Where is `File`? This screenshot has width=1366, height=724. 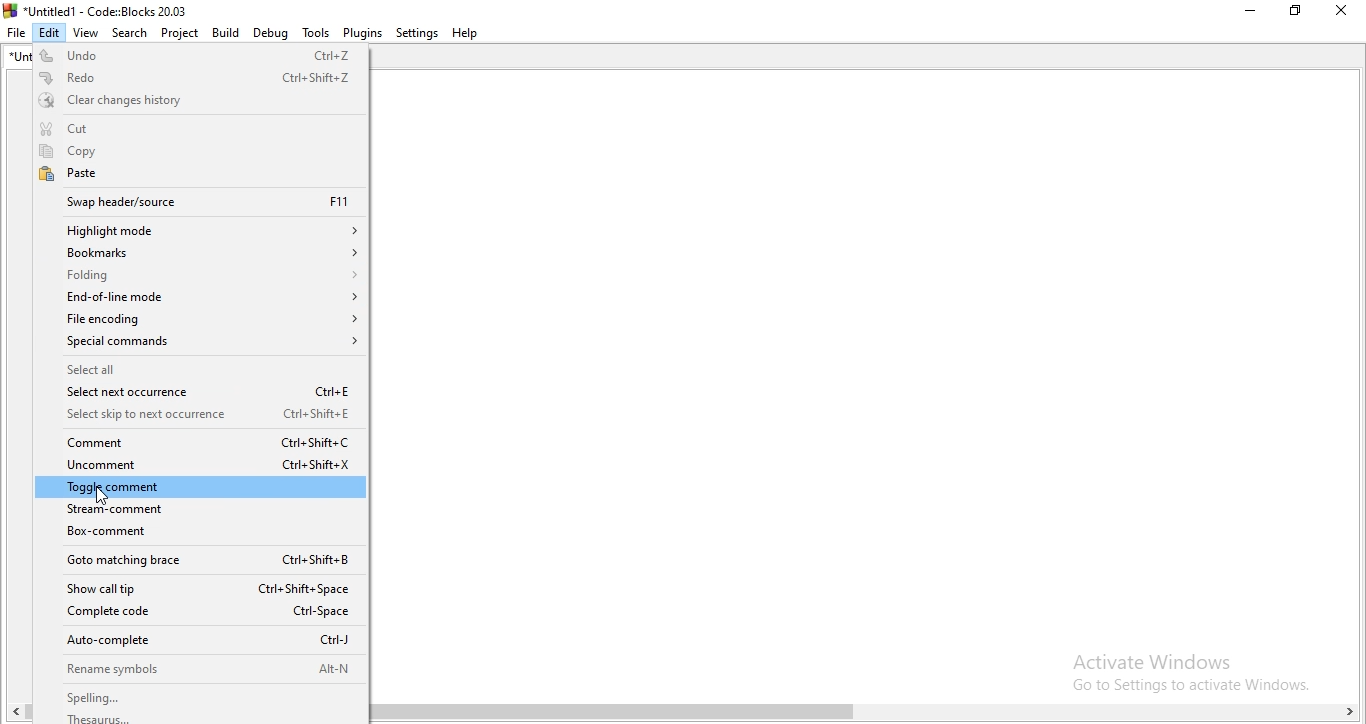 File is located at coordinates (17, 31).